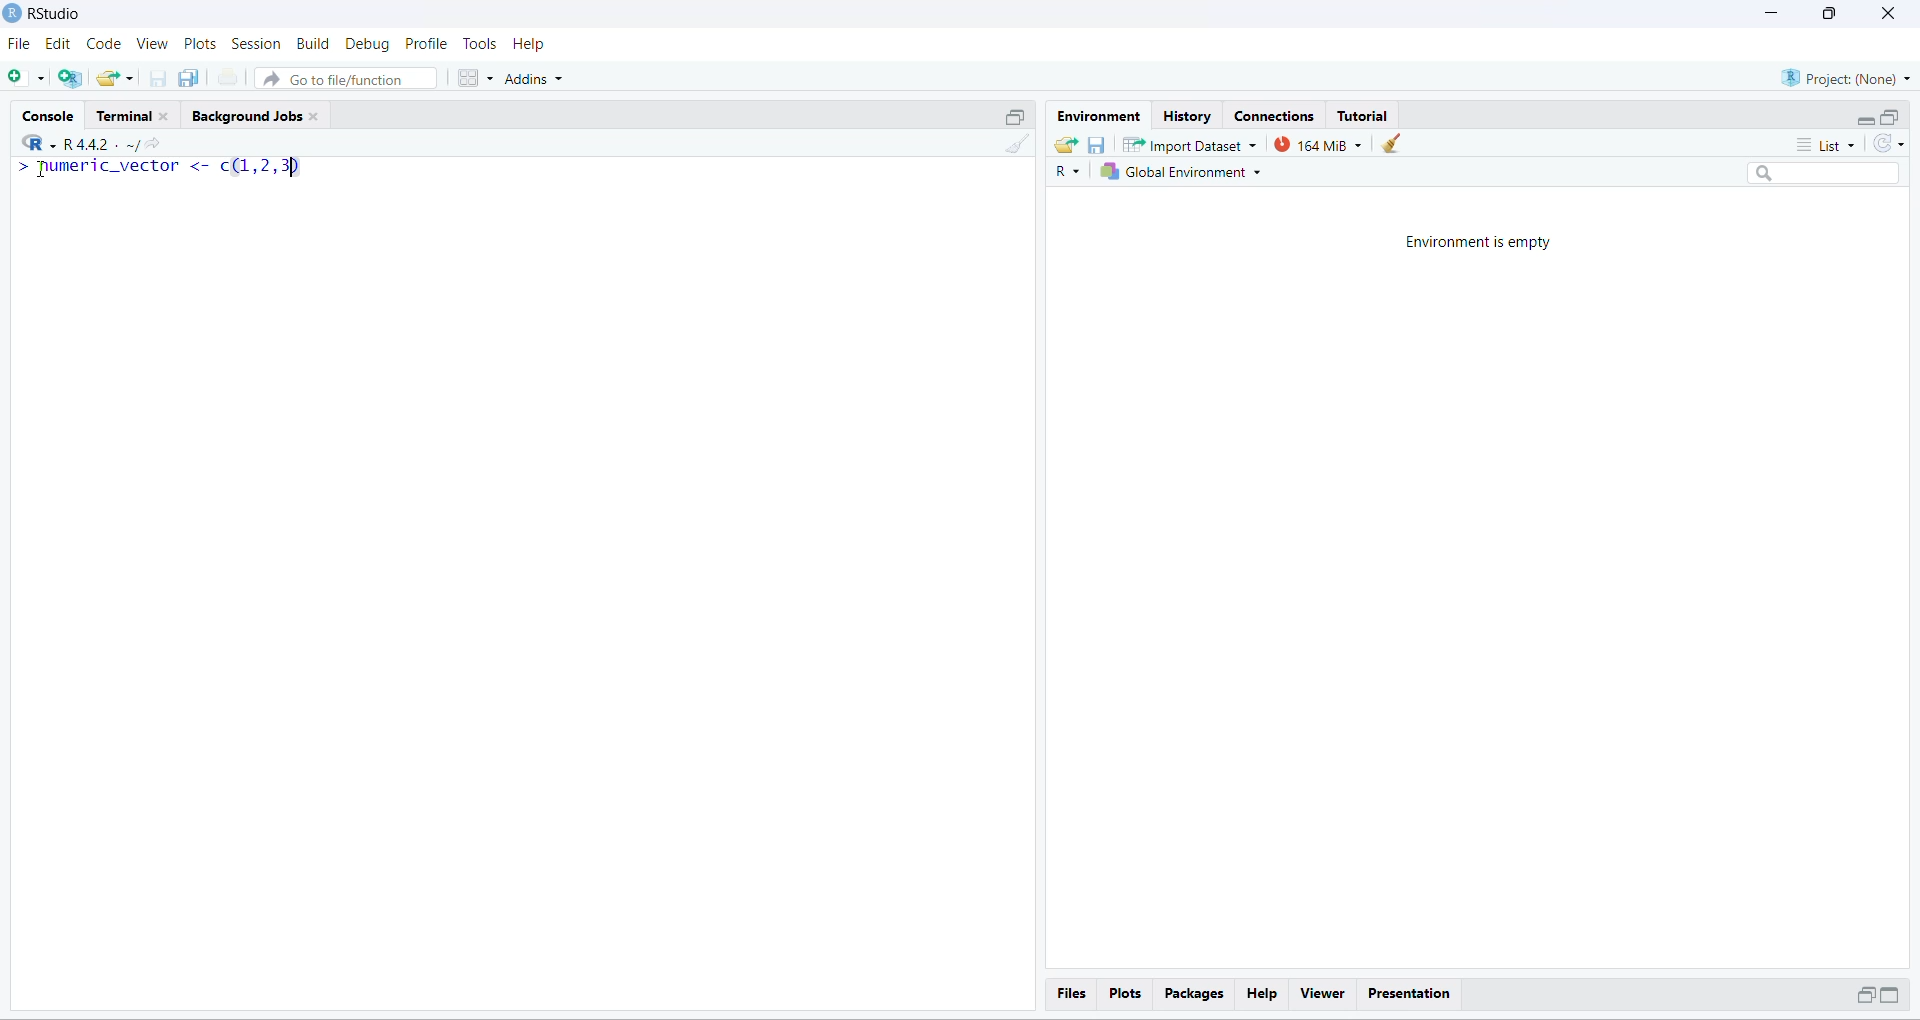 The width and height of the screenshot is (1920, 1020). I want to click on Import Dataset, so click(1188, 145).